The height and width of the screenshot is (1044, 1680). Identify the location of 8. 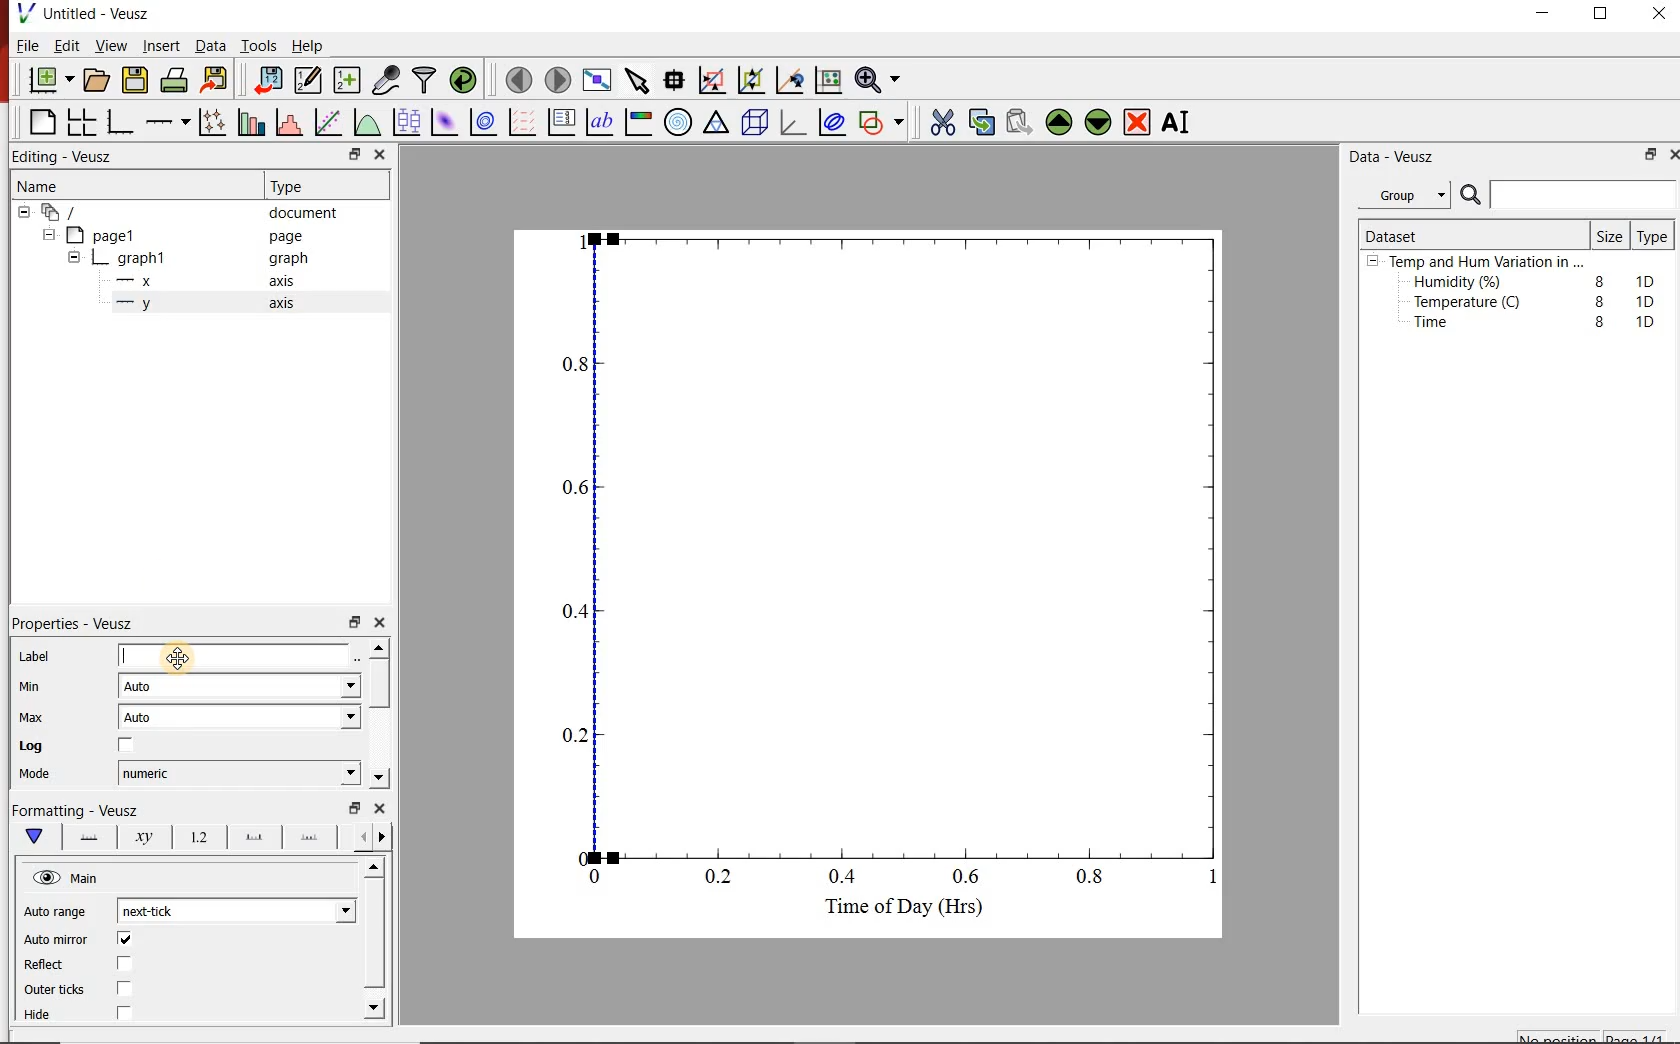
(1596, 300).